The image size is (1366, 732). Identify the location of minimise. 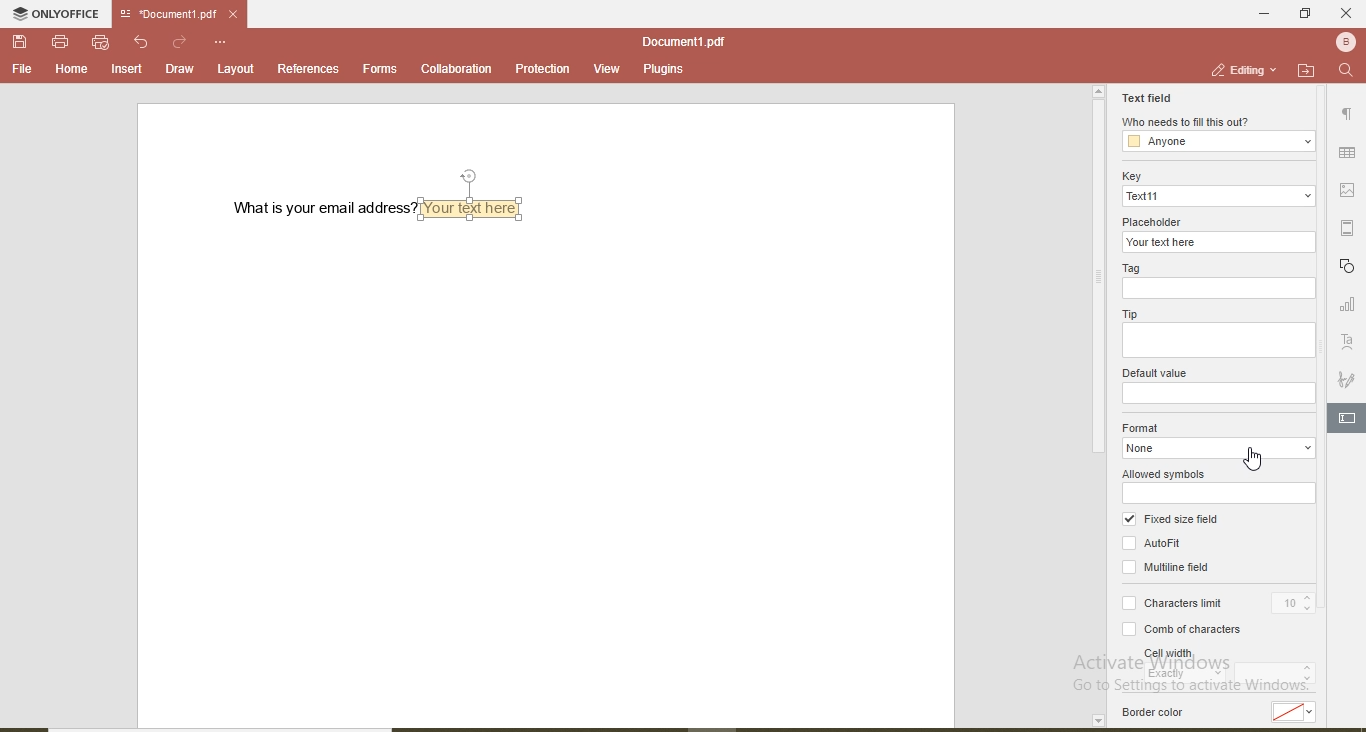
(1258, 12).